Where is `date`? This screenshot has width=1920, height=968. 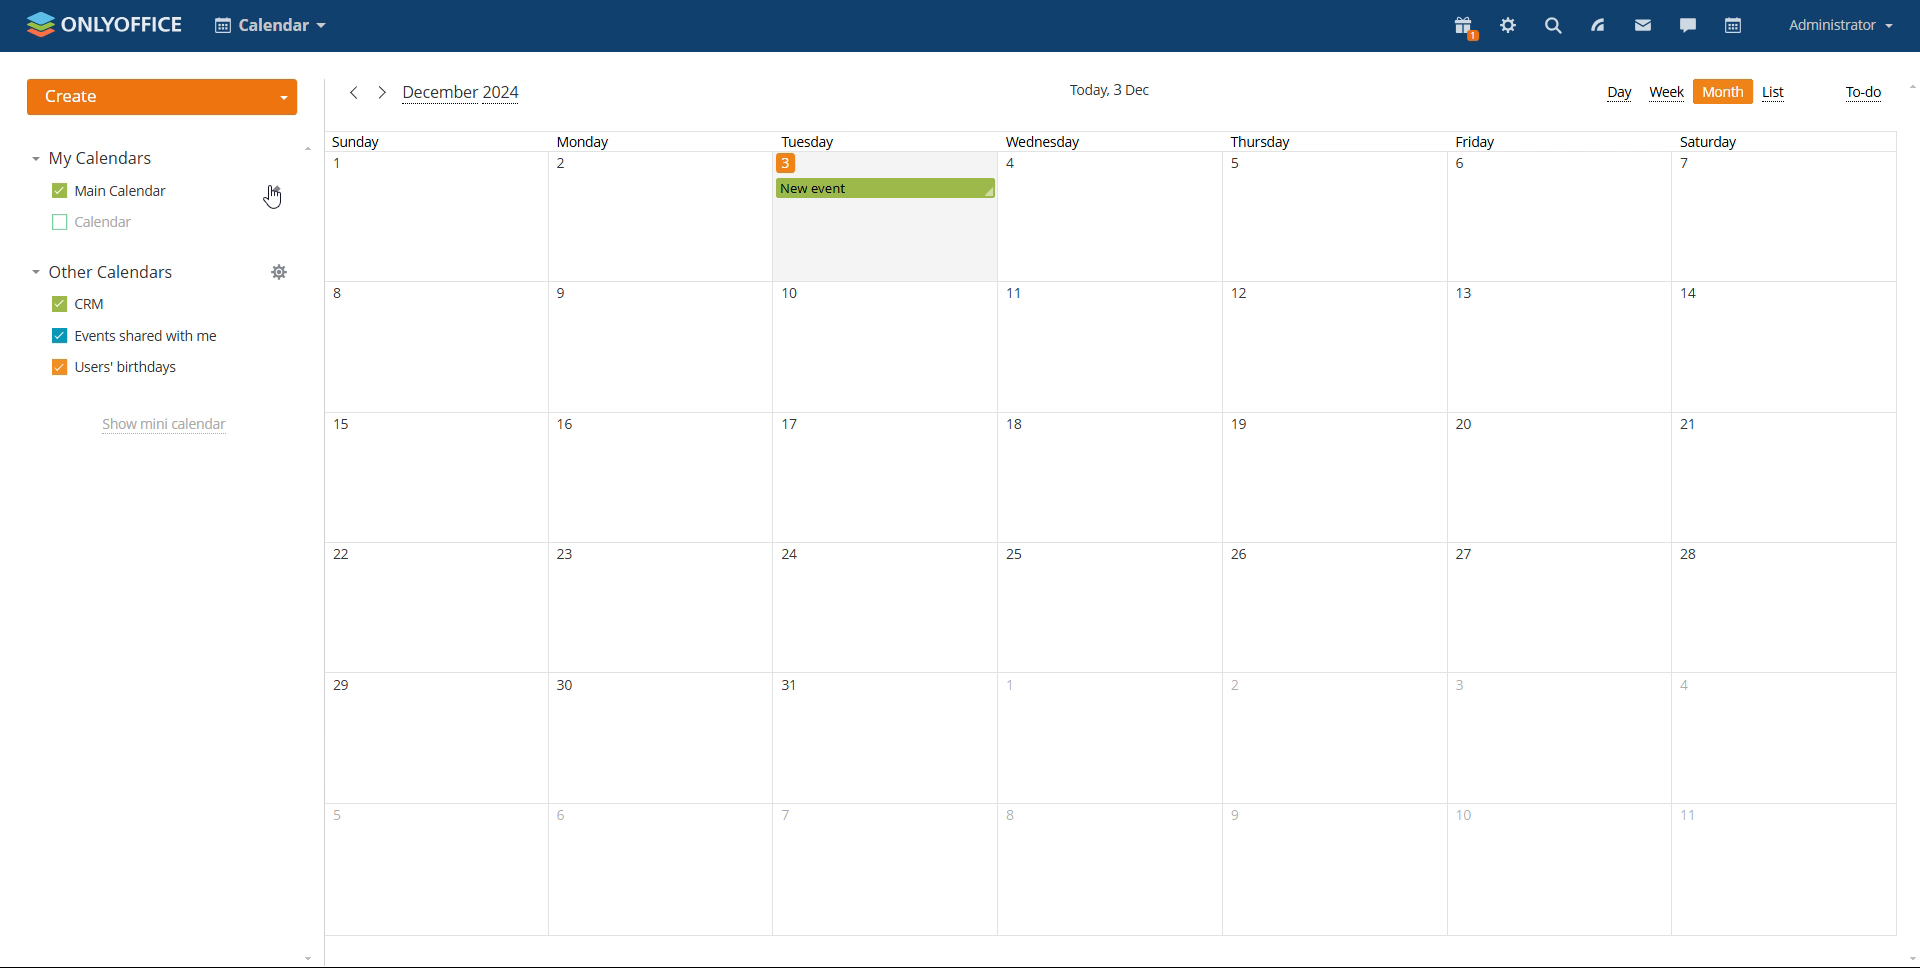 date is located at coordinates (1780, 216).